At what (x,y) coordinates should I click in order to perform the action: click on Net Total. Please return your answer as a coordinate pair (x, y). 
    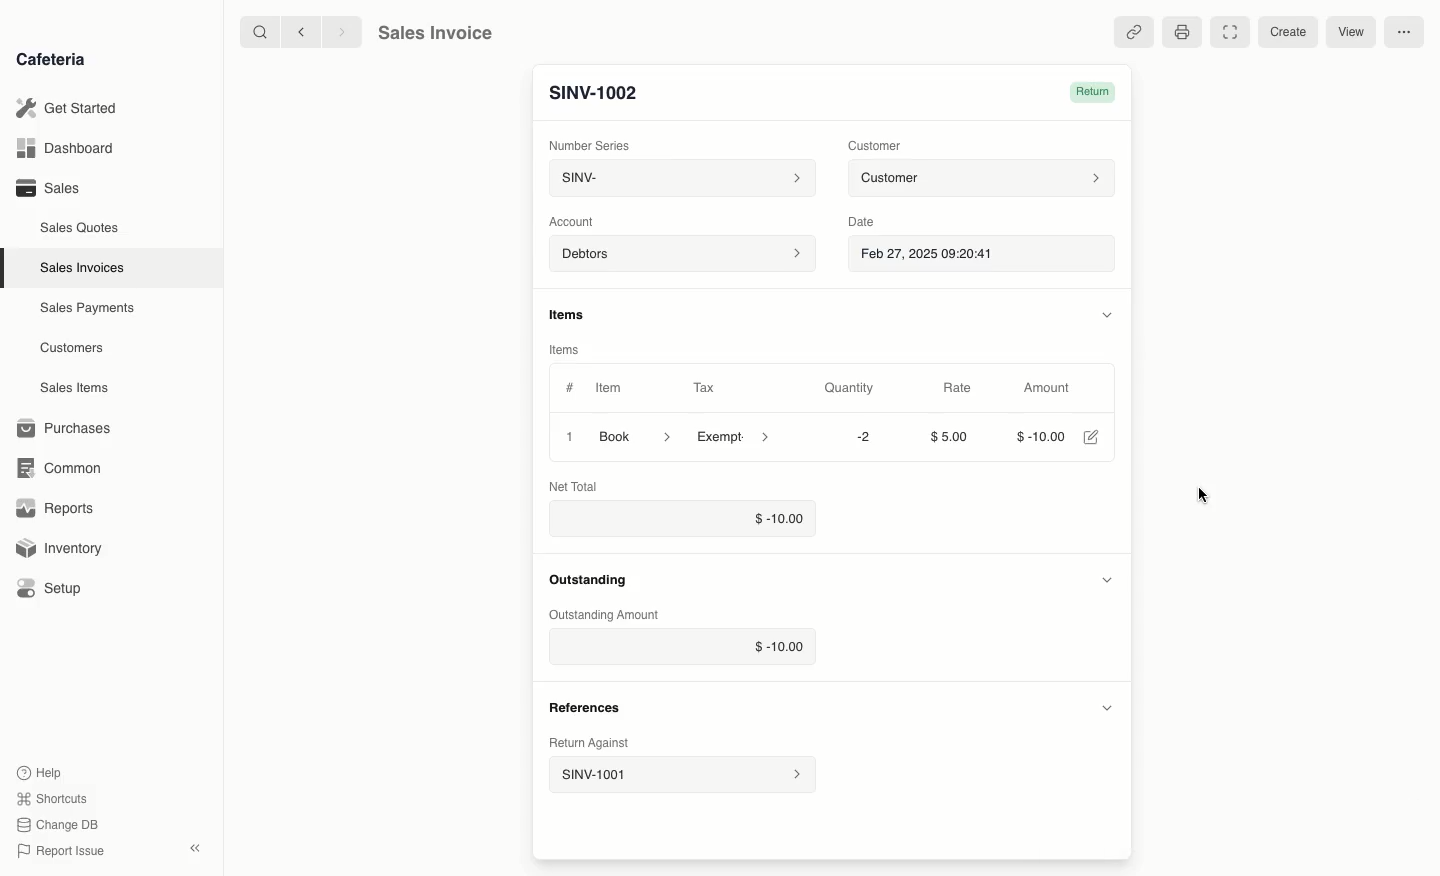
    Looking at the image, I should click on (580, 485).